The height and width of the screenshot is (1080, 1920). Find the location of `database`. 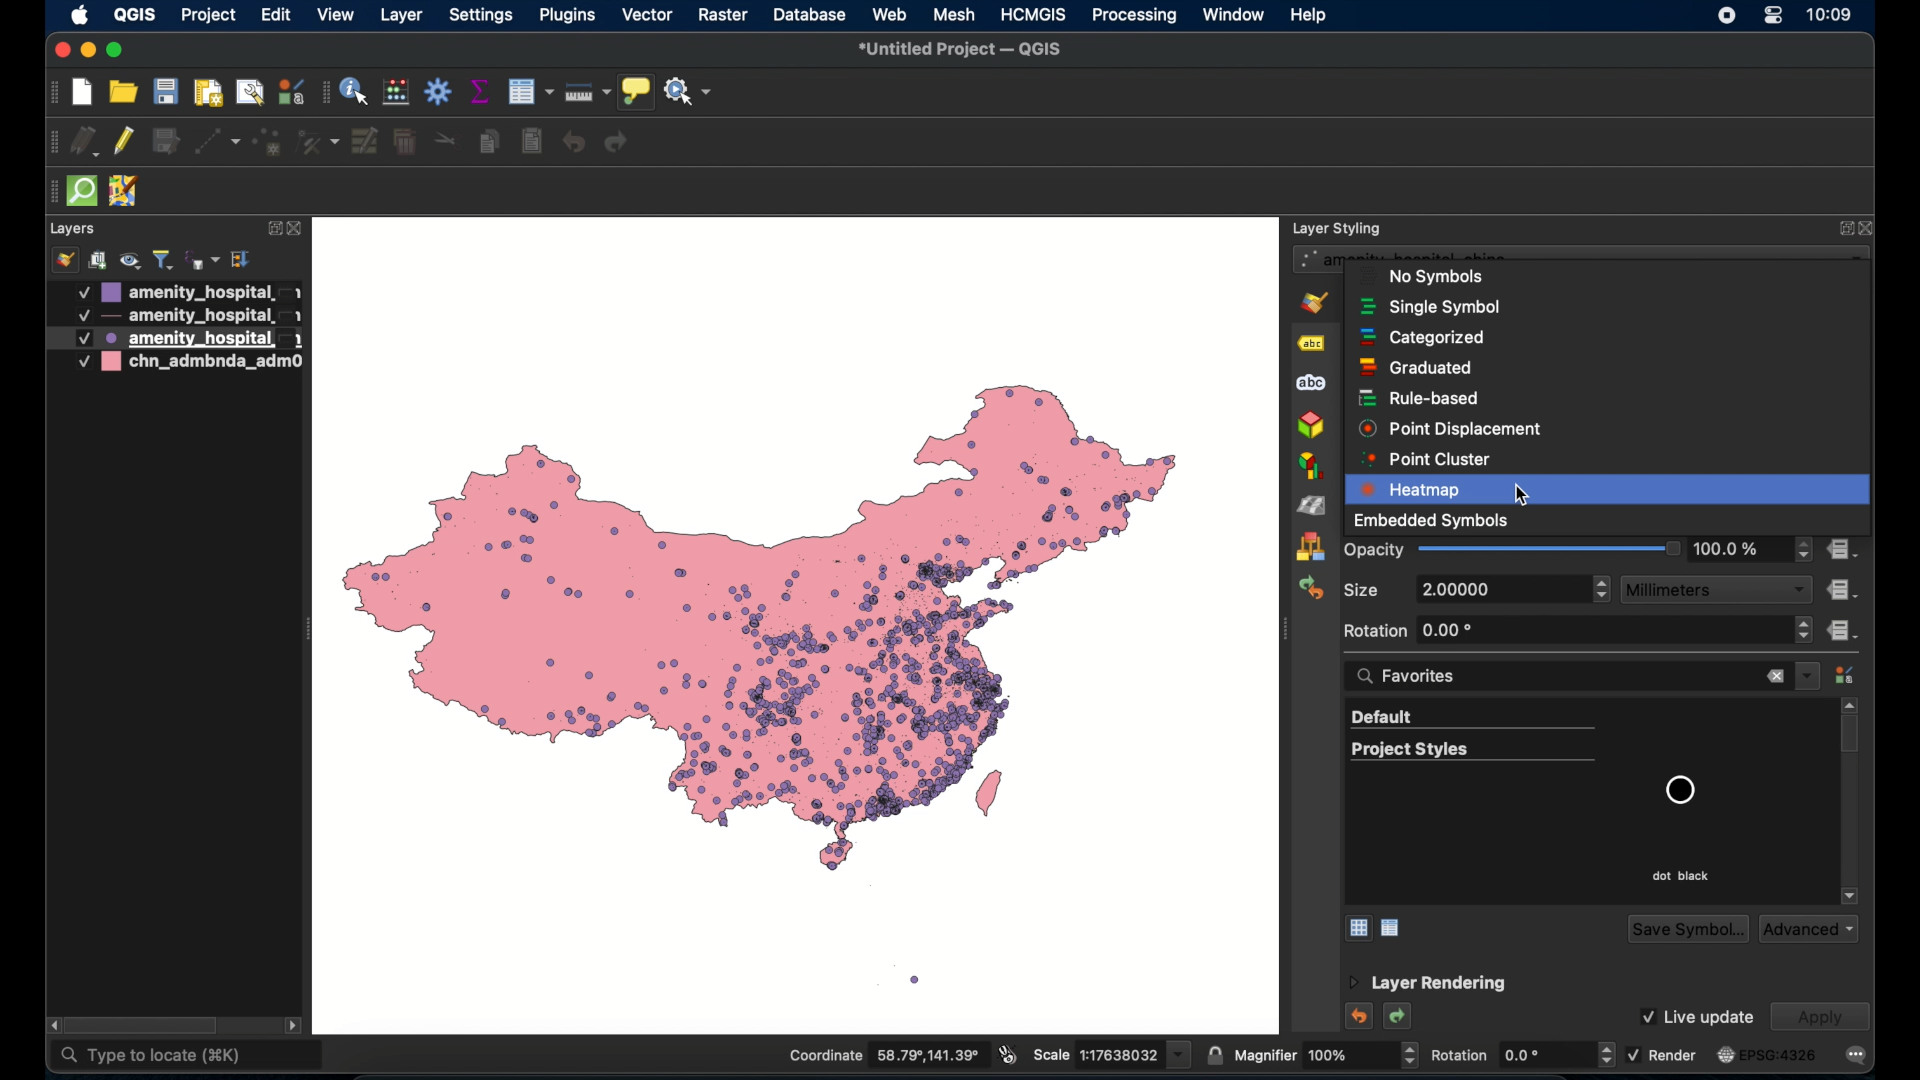

database is located at coordinates (810, 14).